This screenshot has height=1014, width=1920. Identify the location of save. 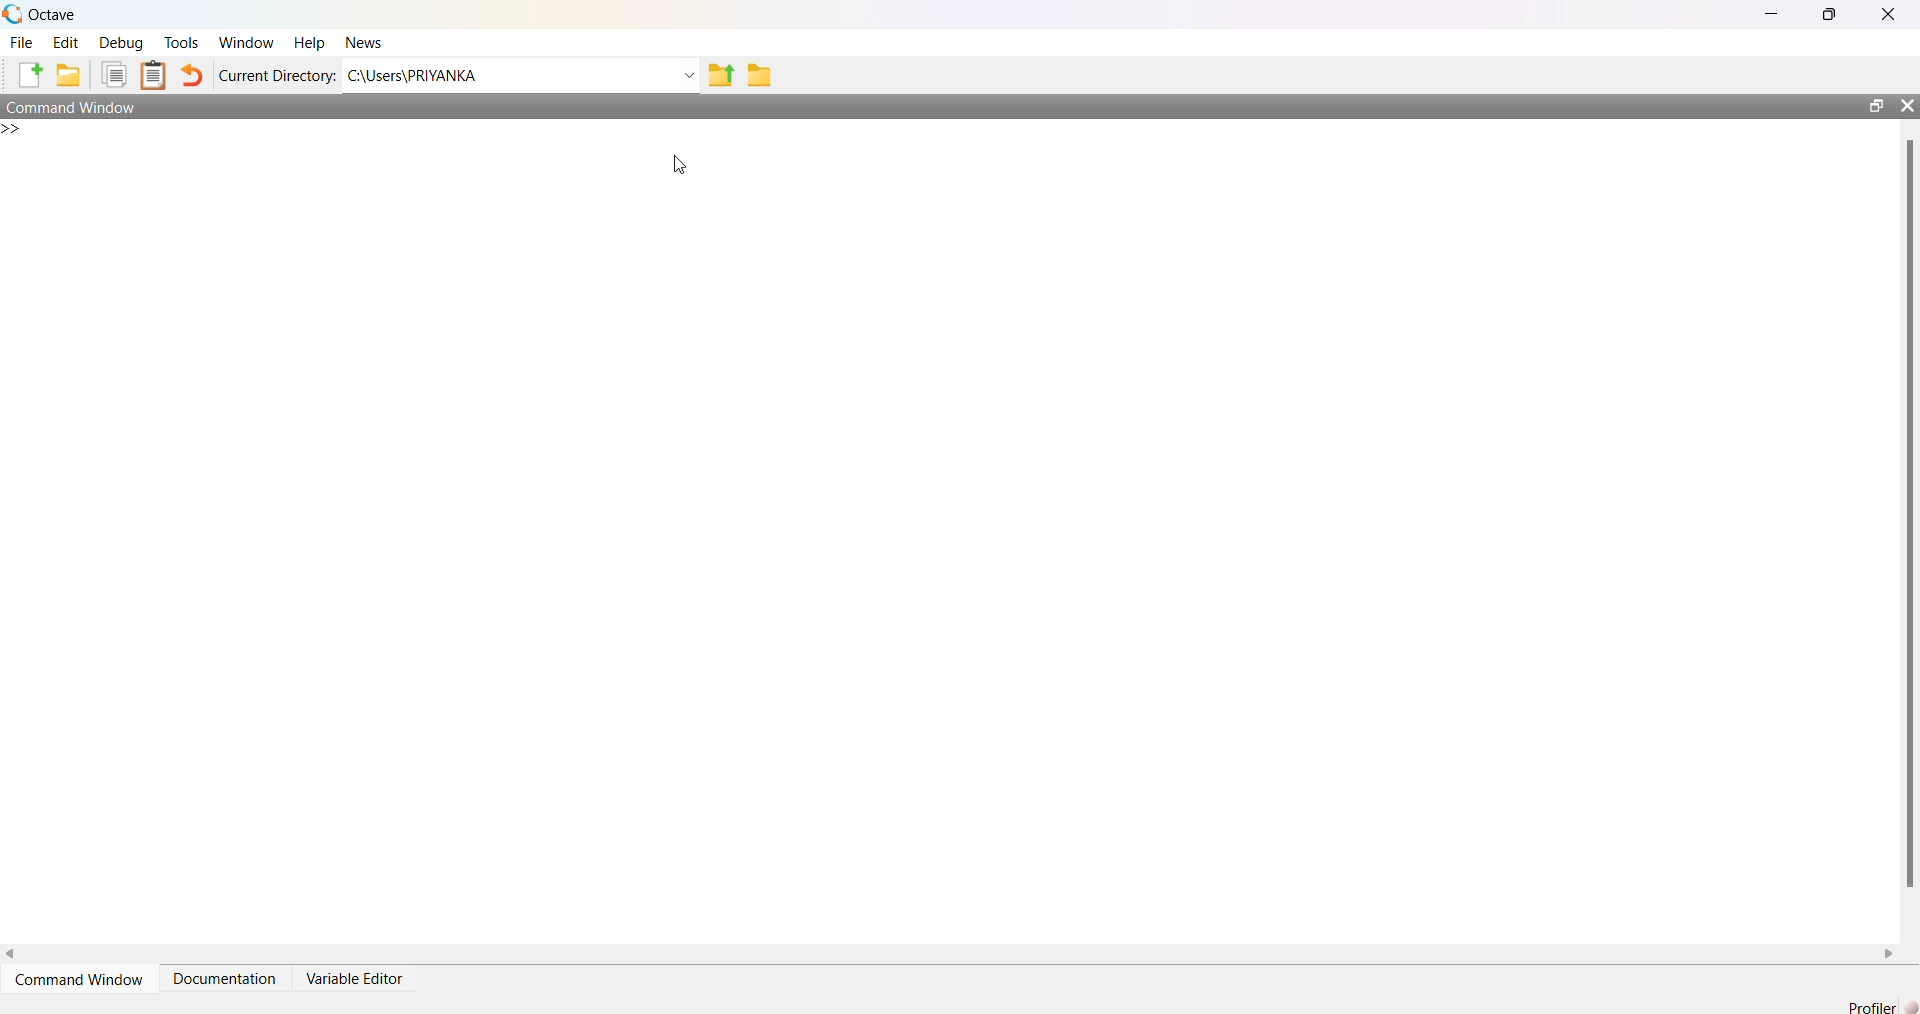
(69, 75).